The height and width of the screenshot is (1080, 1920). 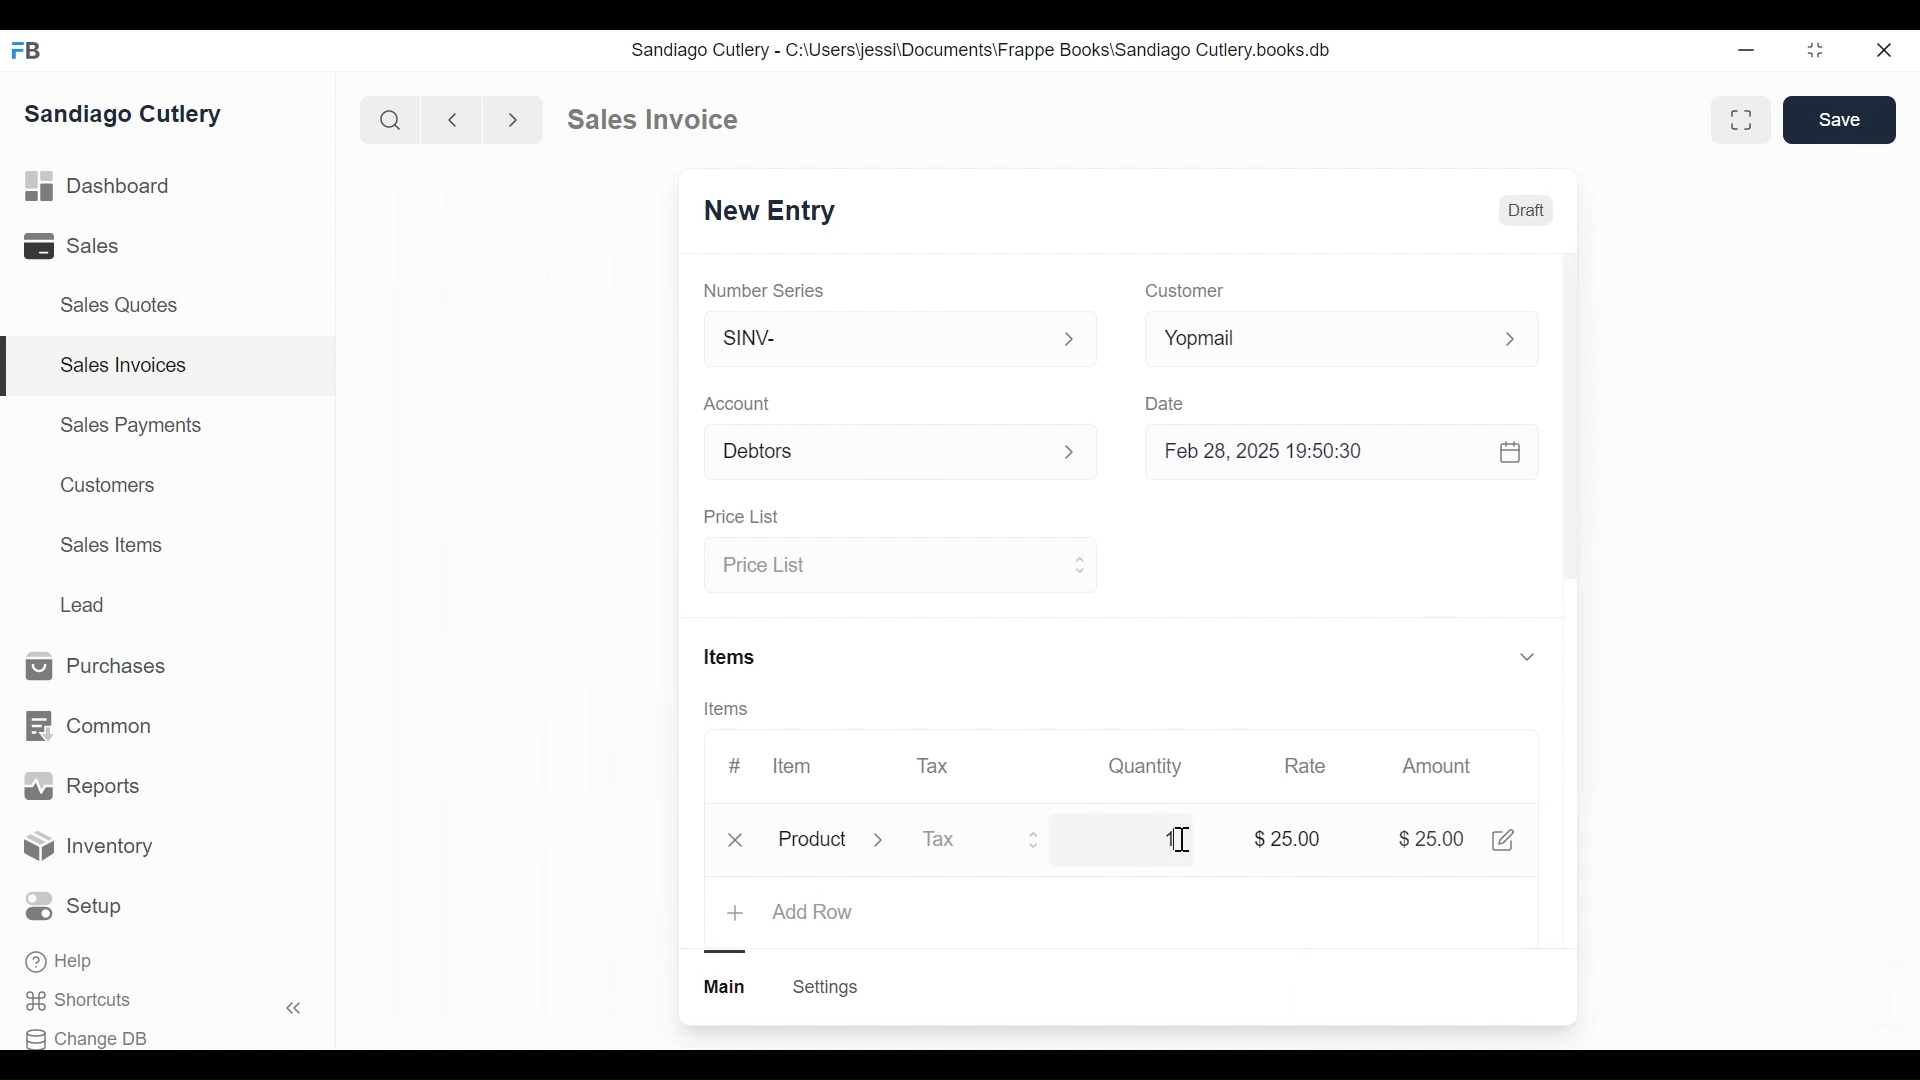 What do you see at coordinates (1886, 51) in the screenshot?
I see `close` at bounding box center [1886, 51].